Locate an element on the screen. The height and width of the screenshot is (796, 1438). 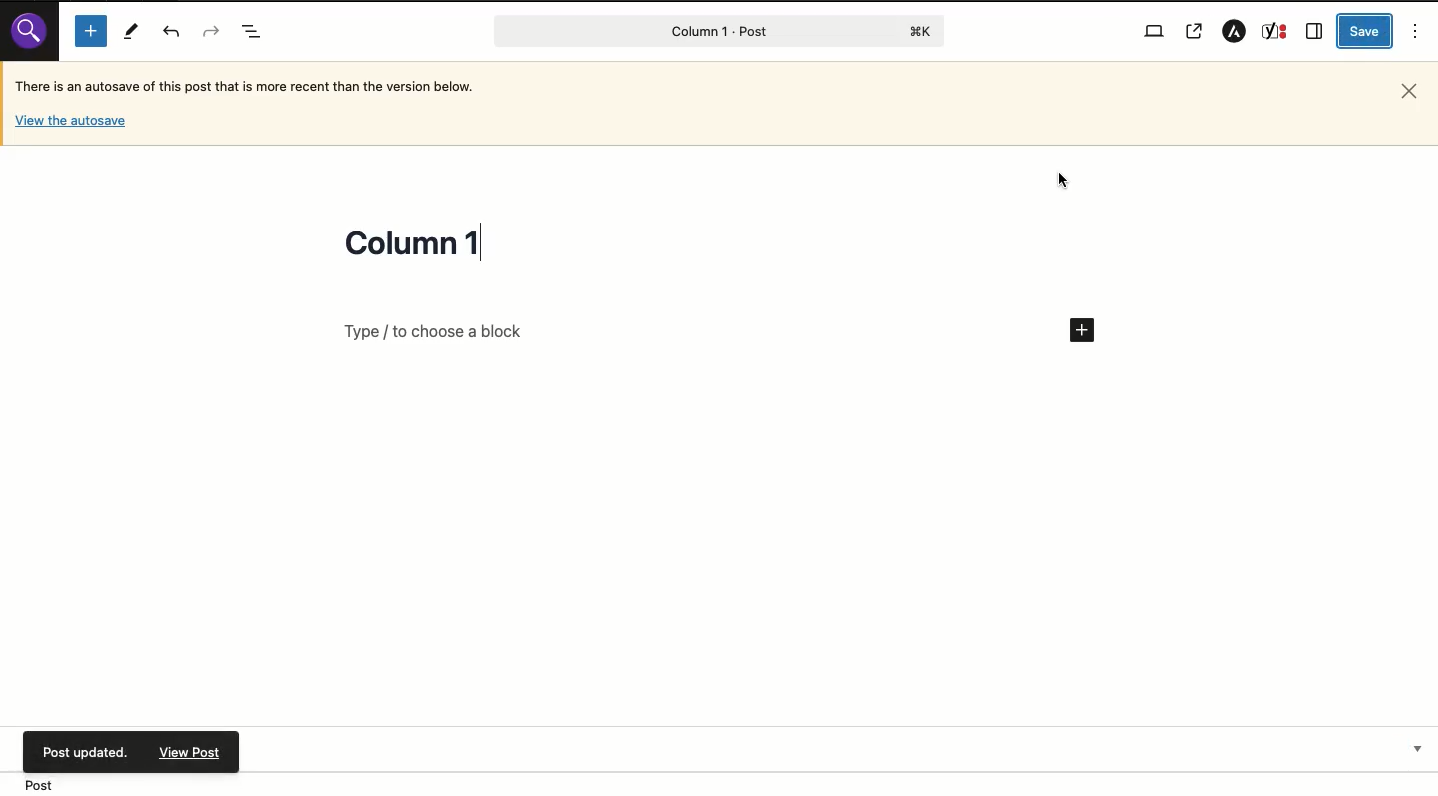
Sidebar is located at coordinates (1315, 32).